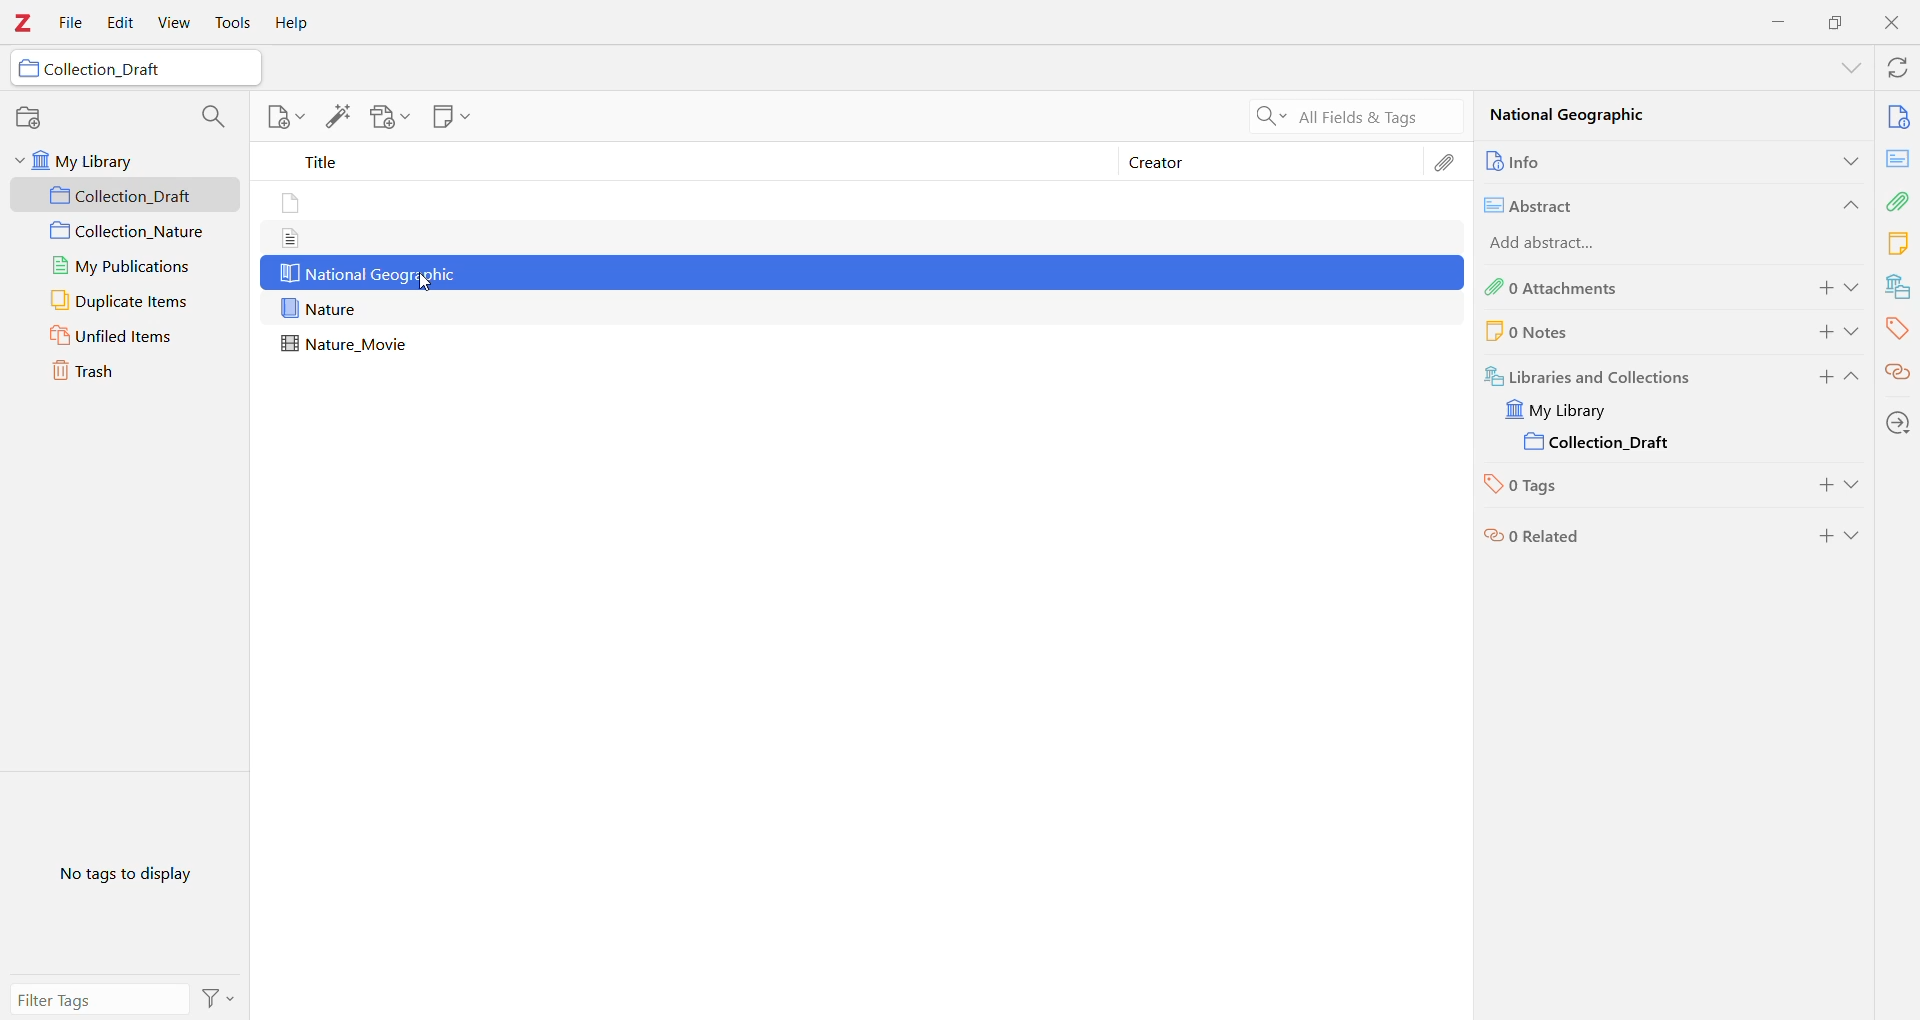  Describe the element at coordinates (284, 119) in the screenshot. I see `New Item` at that location.